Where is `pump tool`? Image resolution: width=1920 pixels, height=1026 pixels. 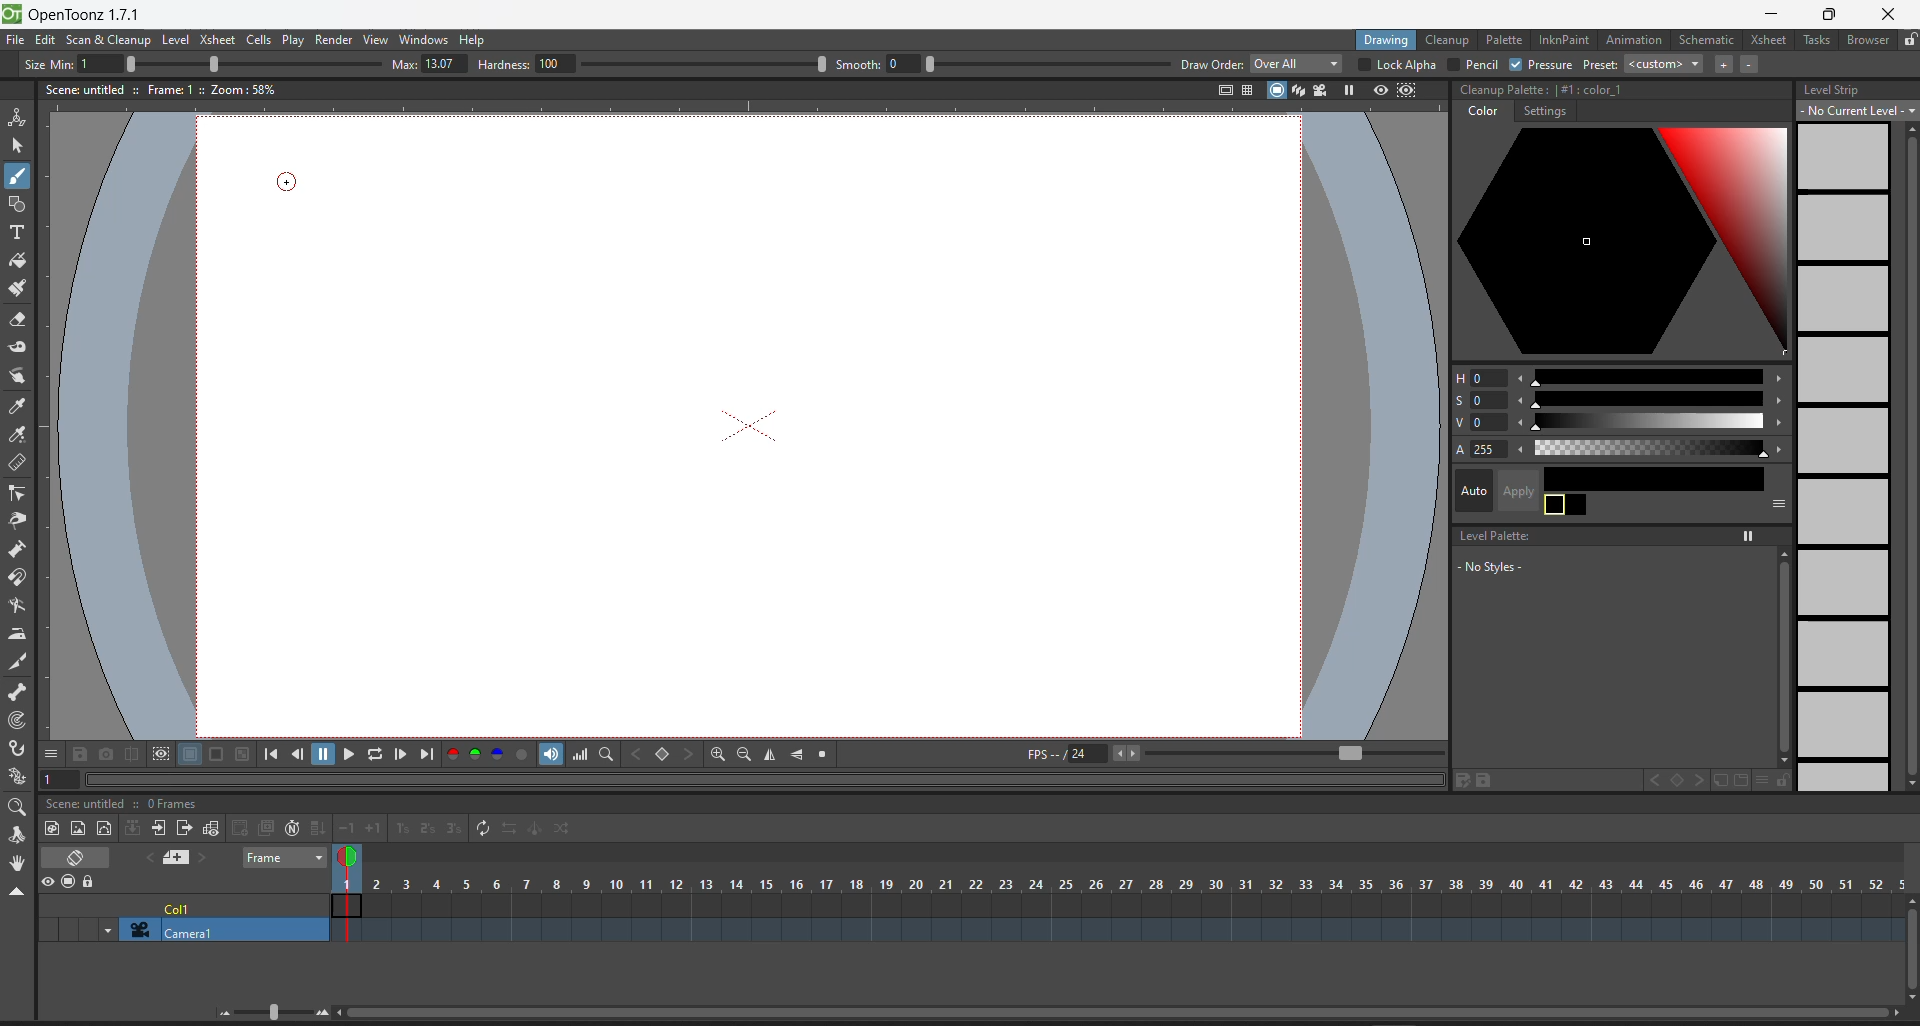
pump tool is located at coordinates (17, 550).